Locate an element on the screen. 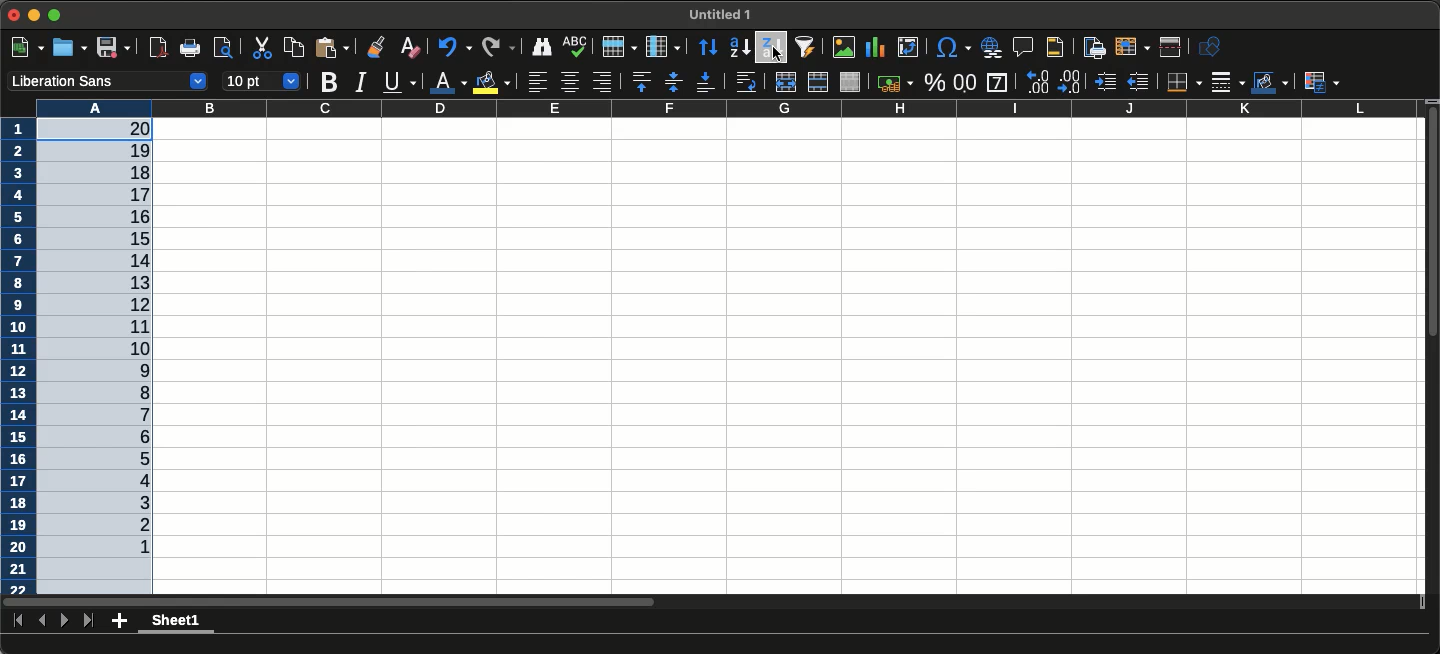 The height and width of the screenshot is (654, 1440). Last sheet is located at coordinates (87, 620).